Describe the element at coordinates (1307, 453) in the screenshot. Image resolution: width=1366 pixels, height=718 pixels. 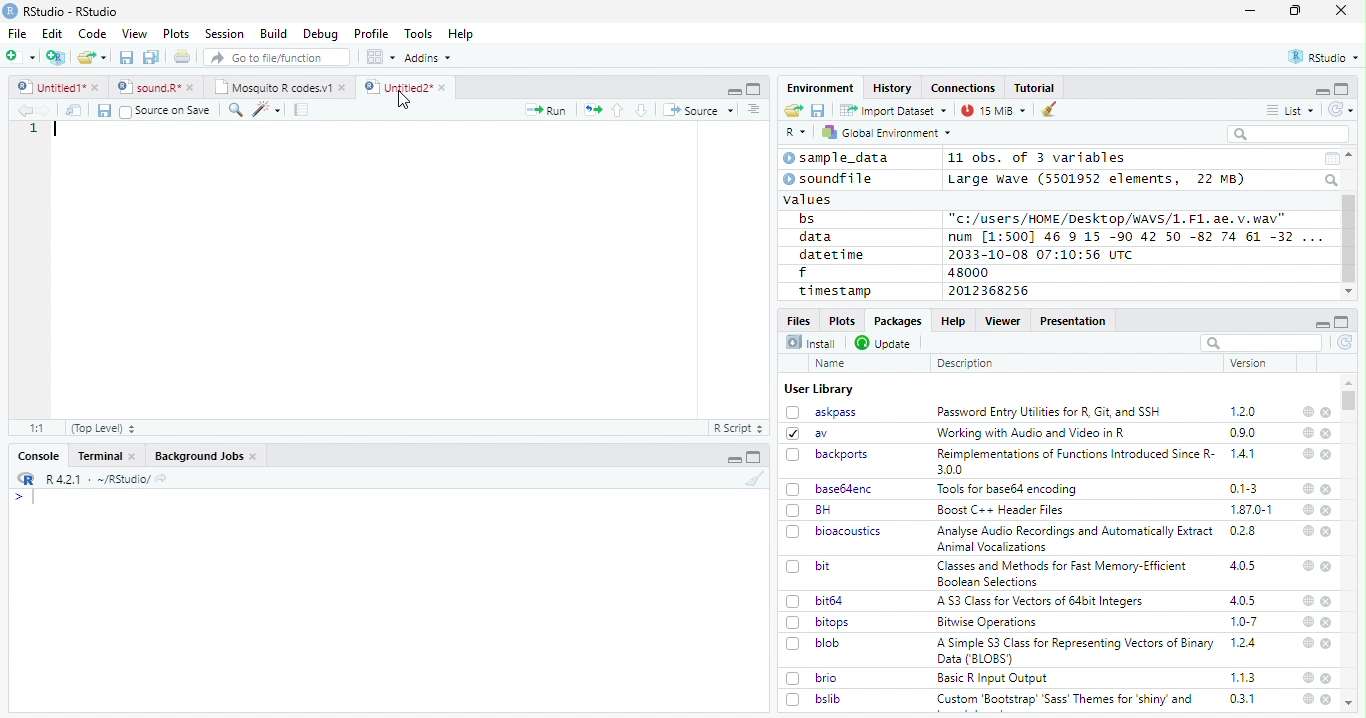
I see `help` at that location.